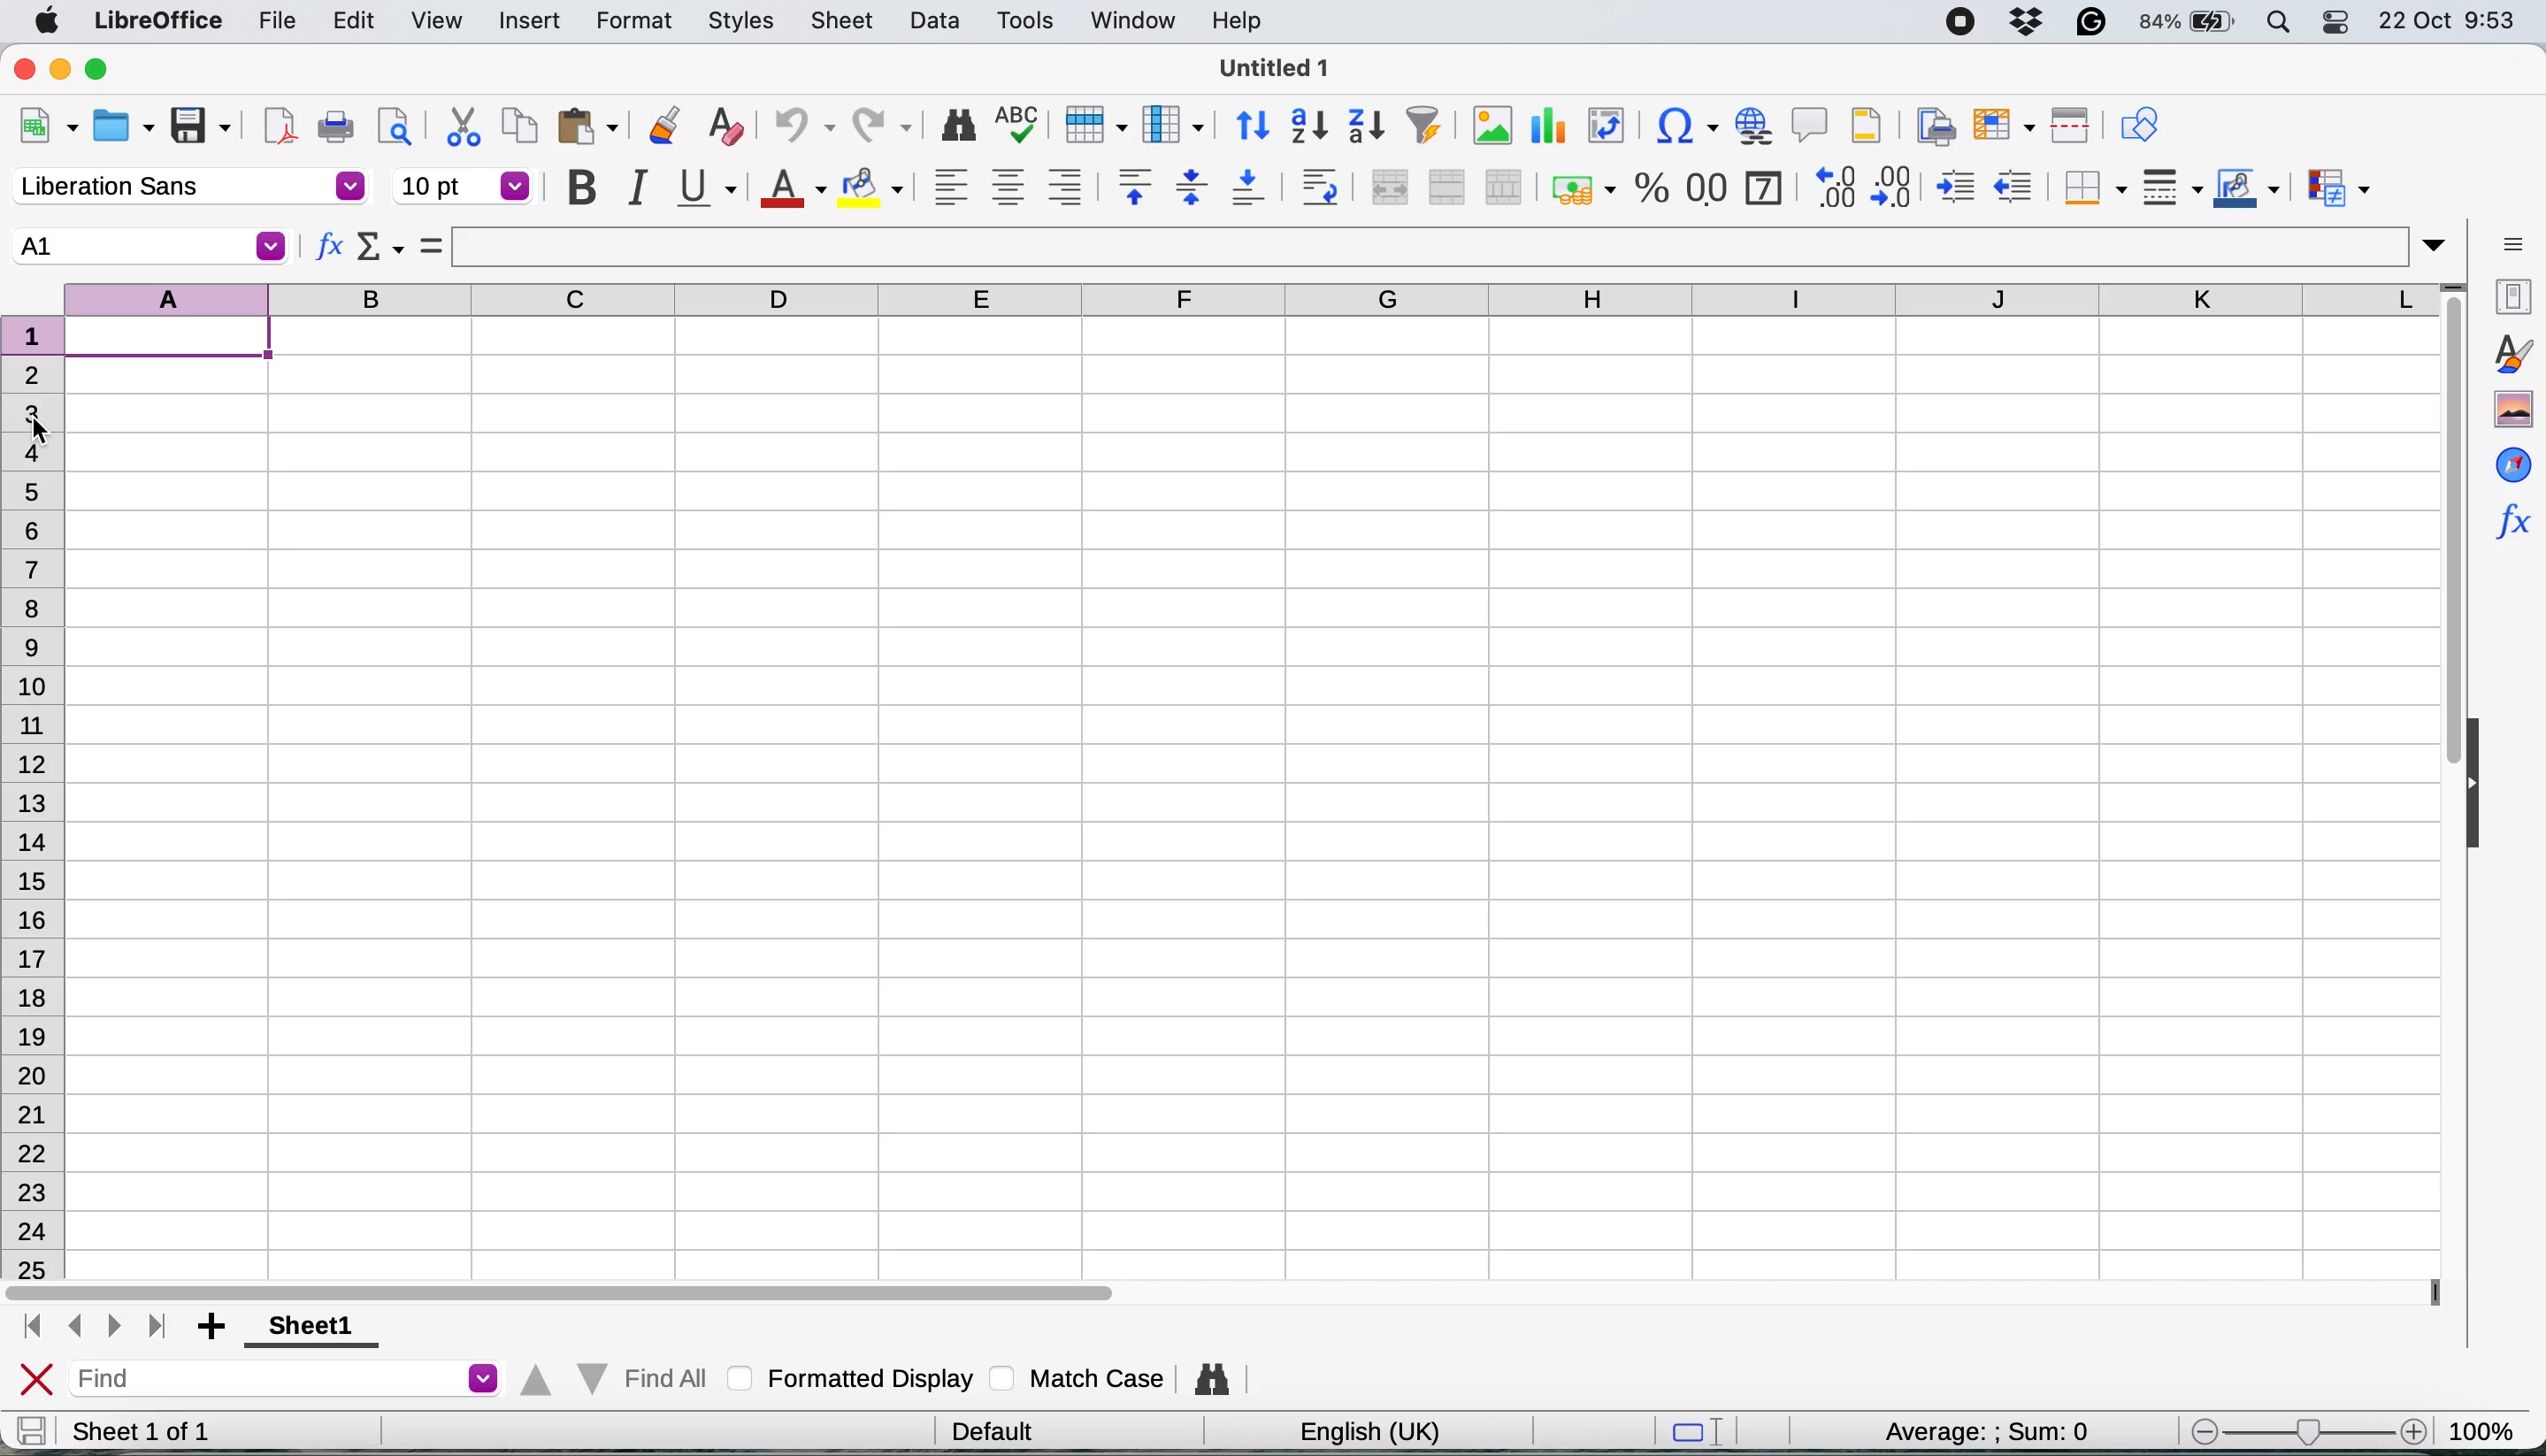  I want to click on column, so click(1173, 123).